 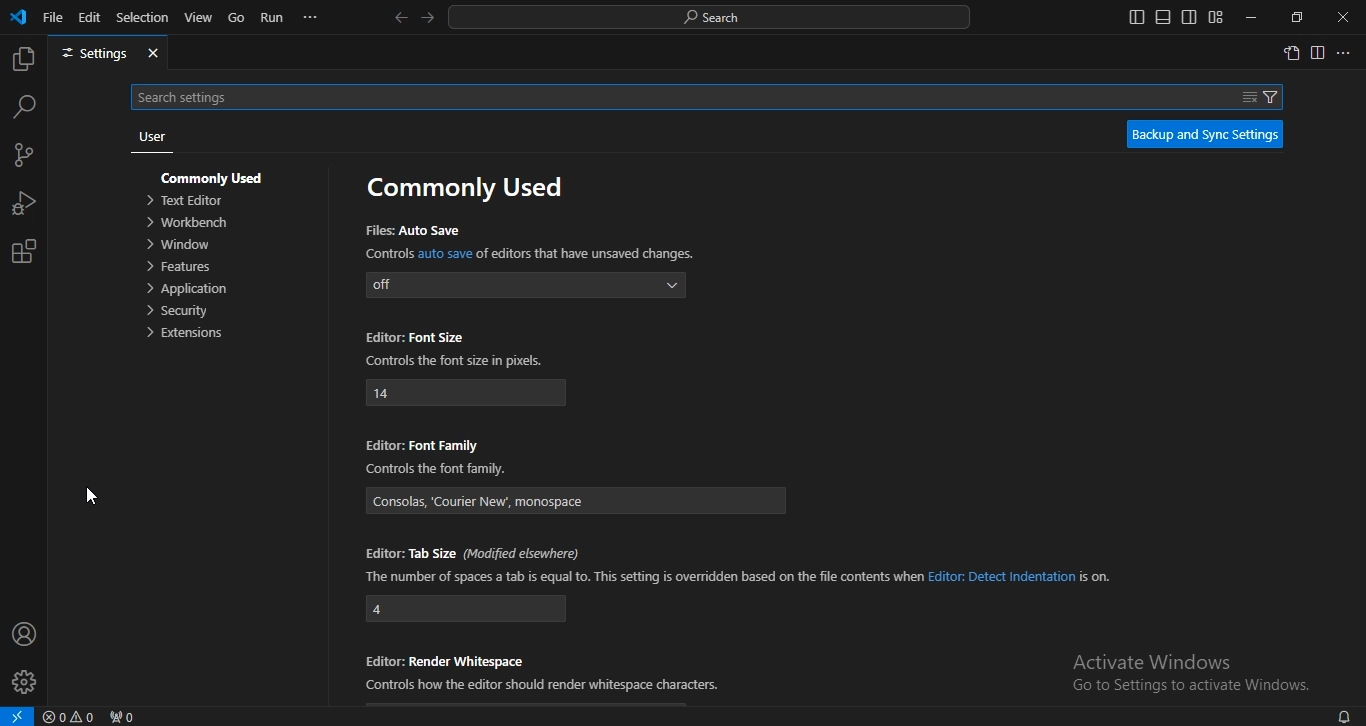 I want to click on application, so click(x=190, y=290).